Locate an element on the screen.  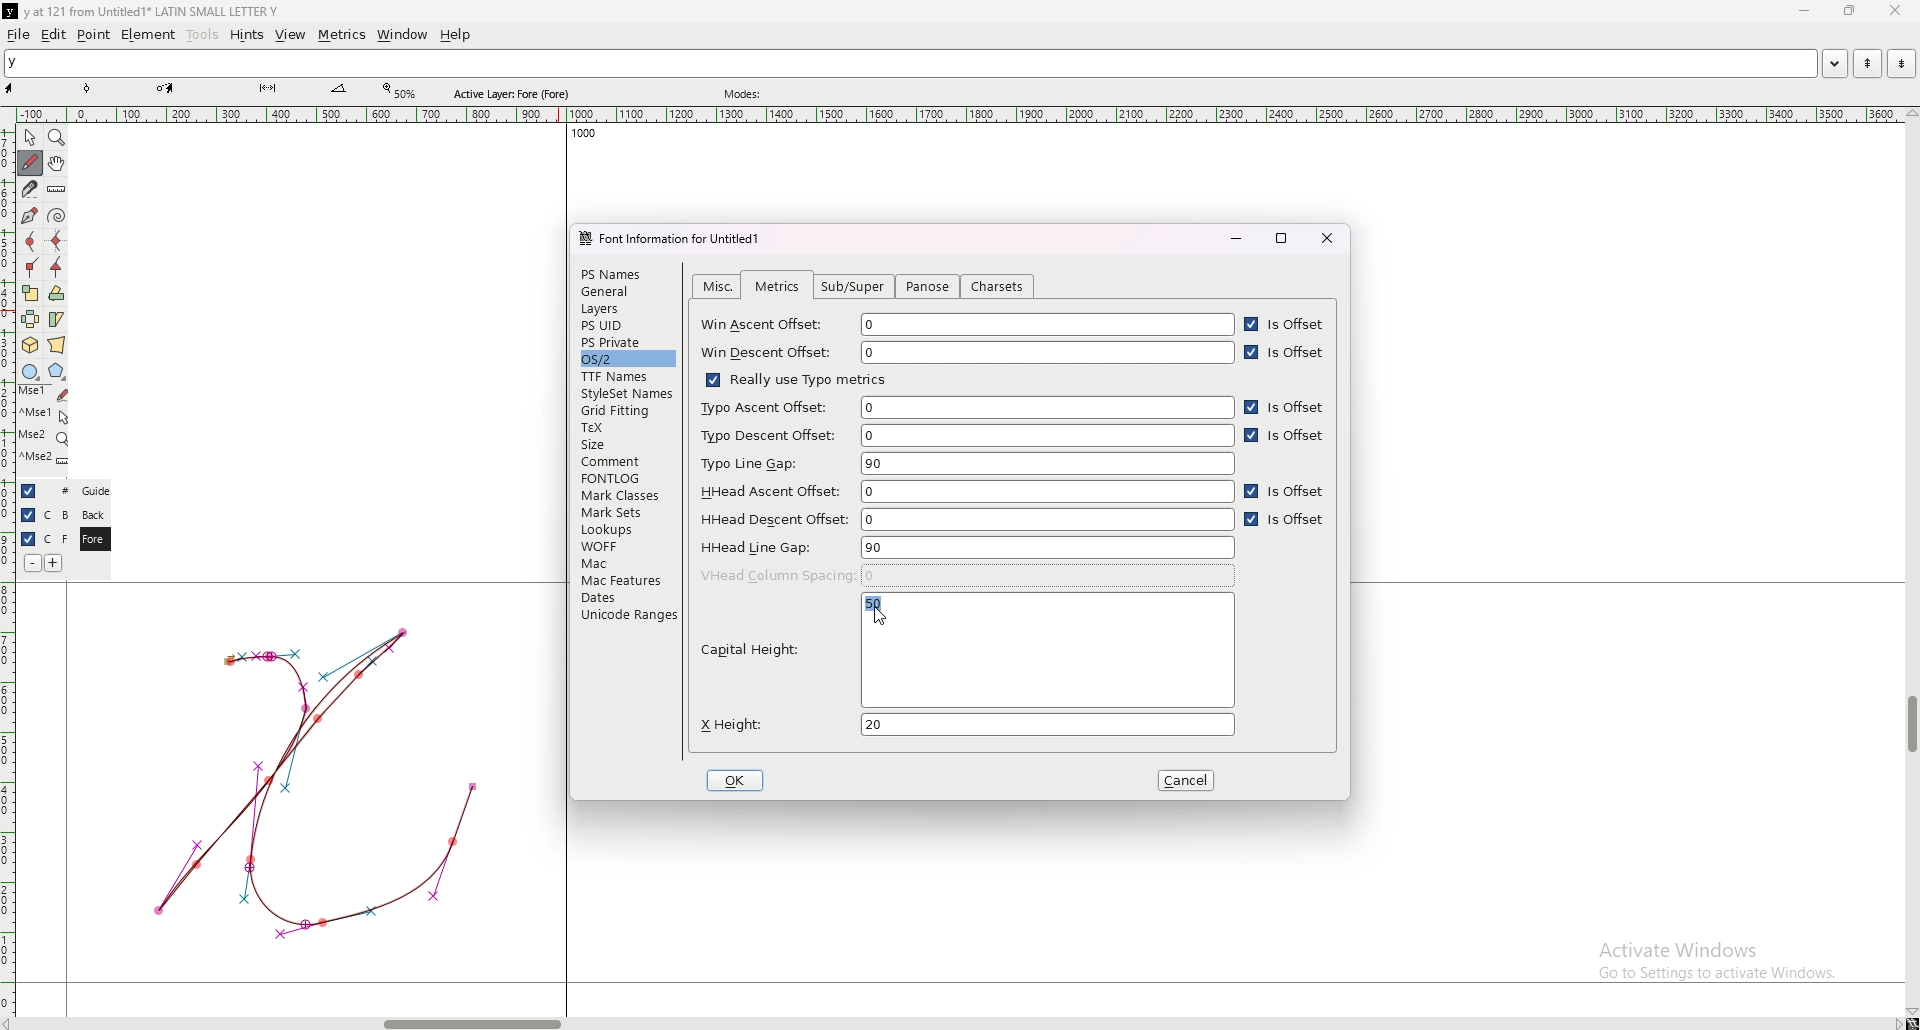
mse 1 is located at coordinates (44, 414).